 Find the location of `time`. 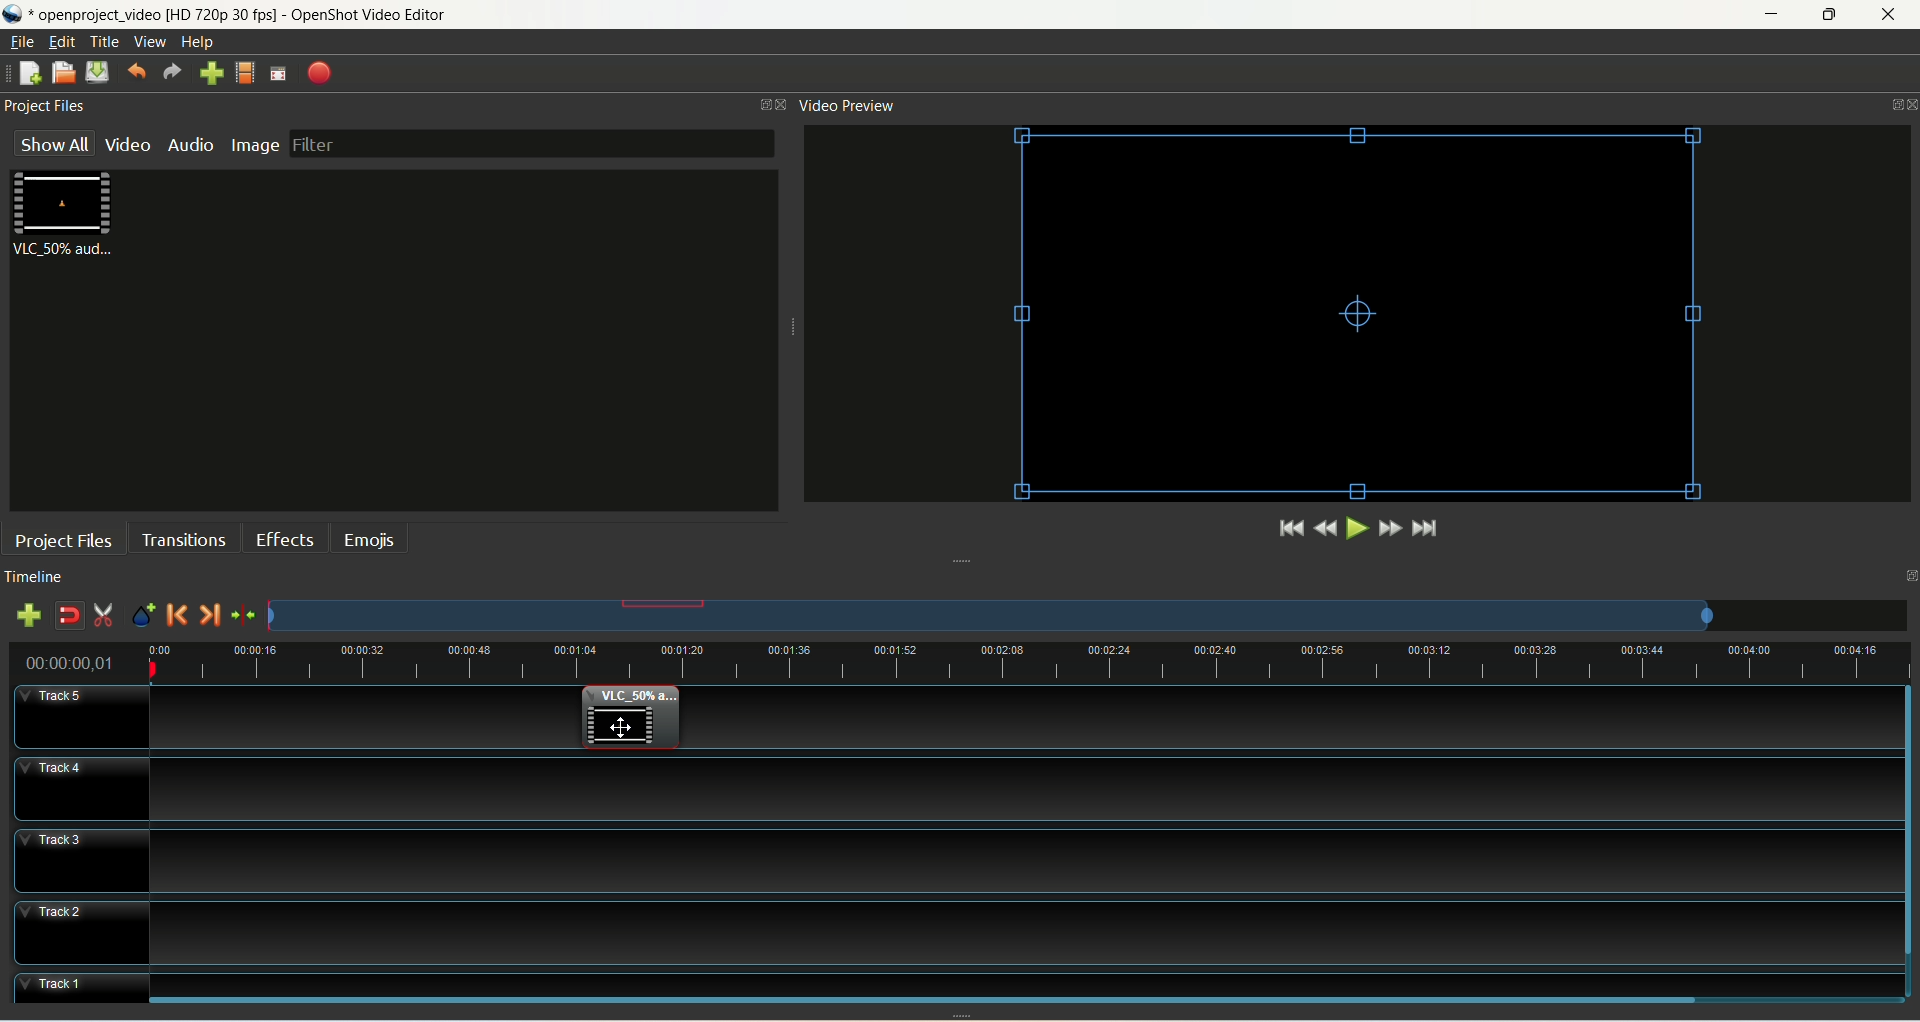

time is located at coordinates (80, 659).